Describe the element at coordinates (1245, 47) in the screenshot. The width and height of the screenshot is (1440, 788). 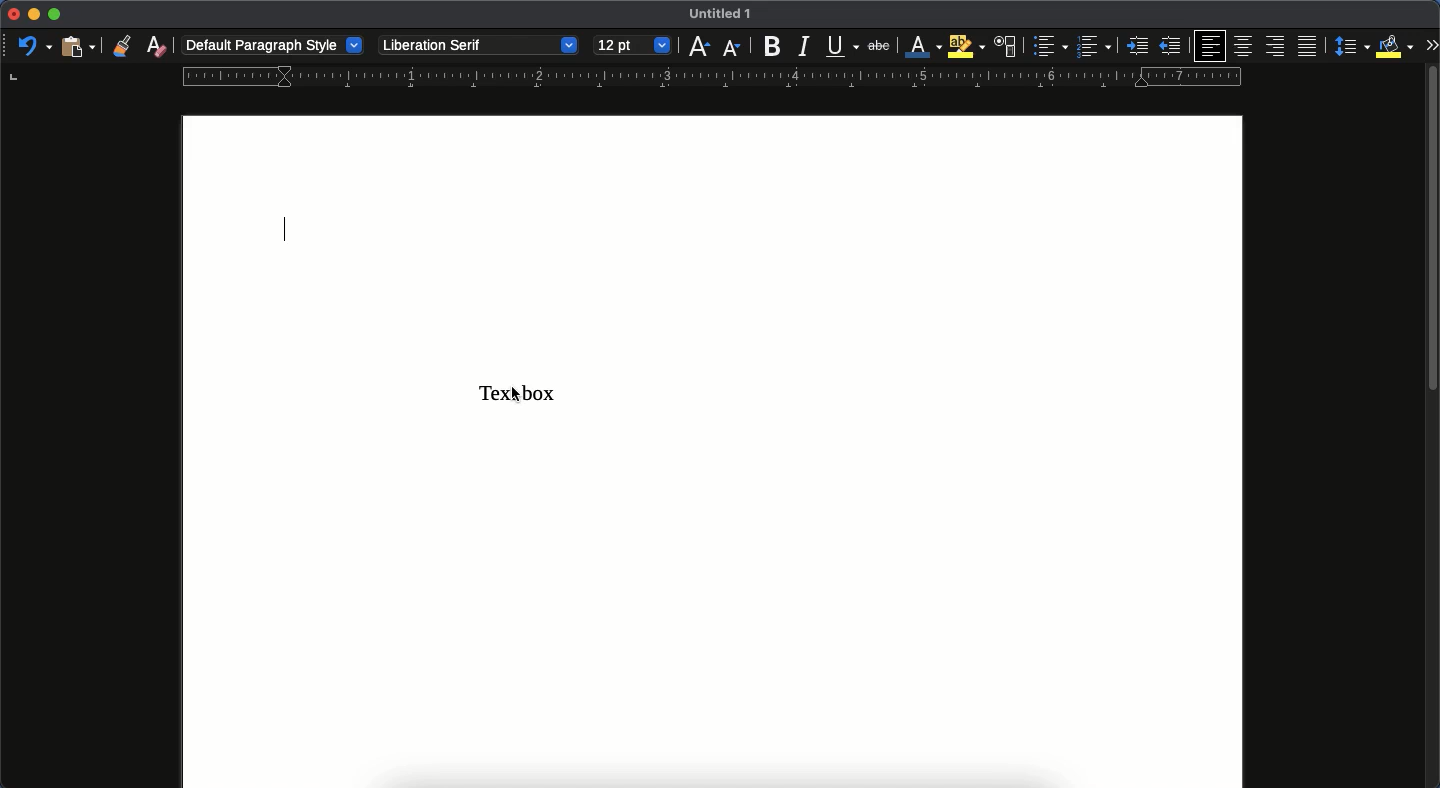
I see `center align` at that location.